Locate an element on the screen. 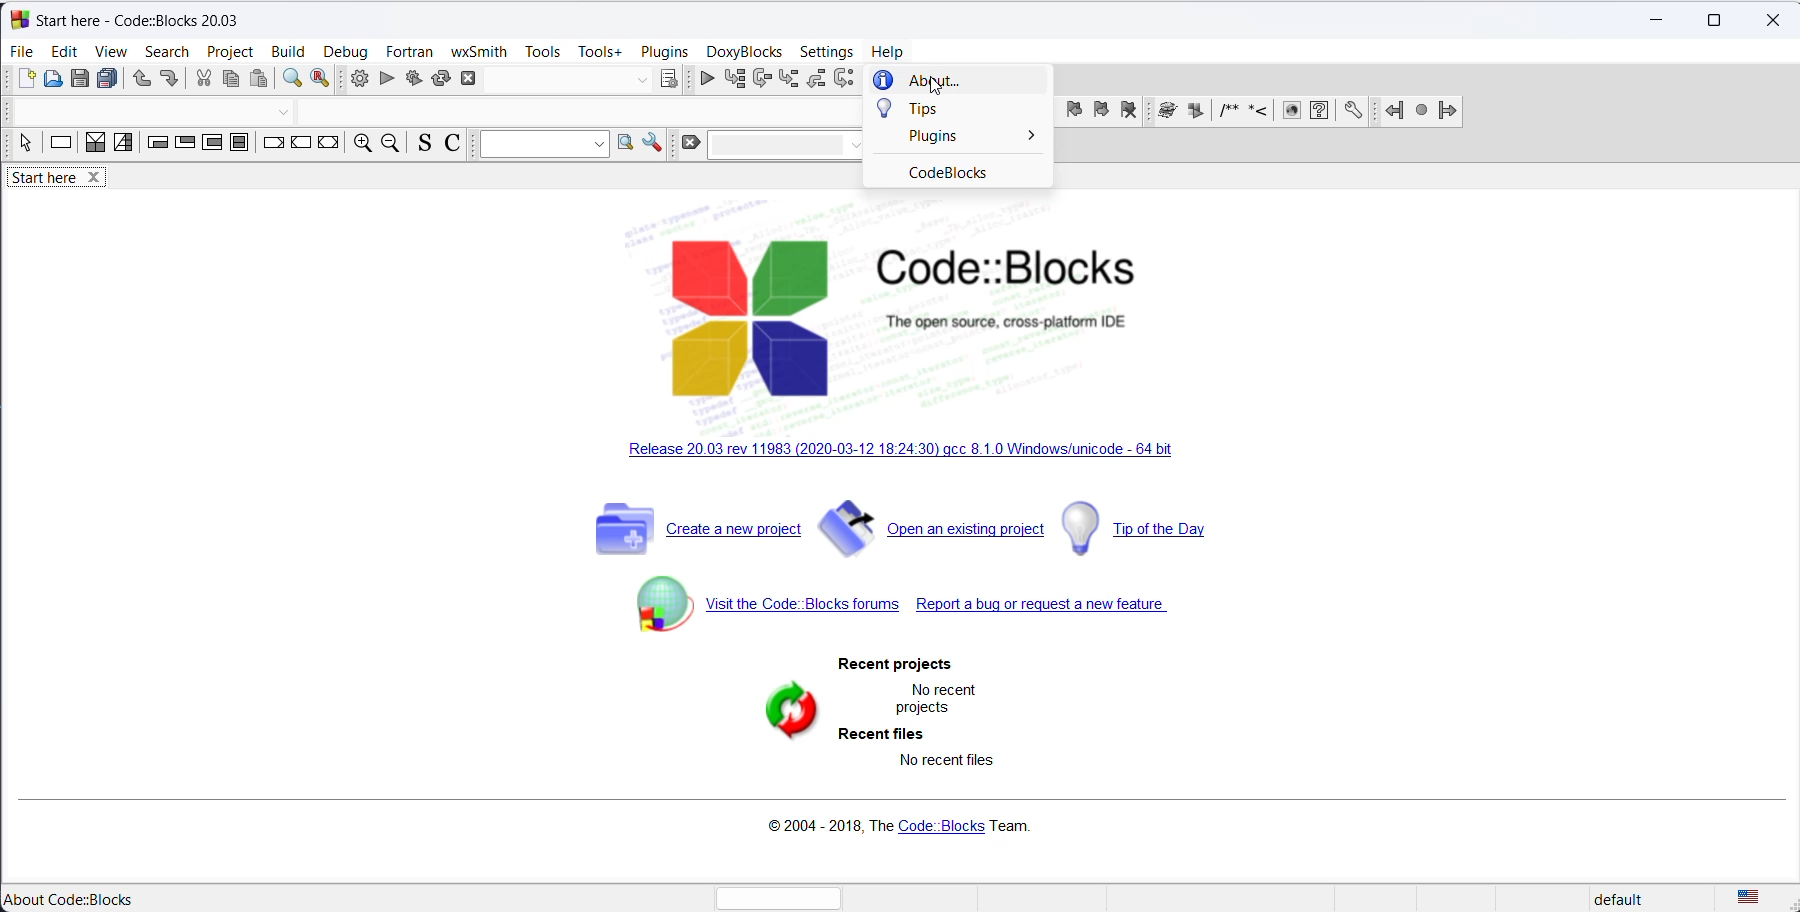  create new project is located at coordinates (673, 528).